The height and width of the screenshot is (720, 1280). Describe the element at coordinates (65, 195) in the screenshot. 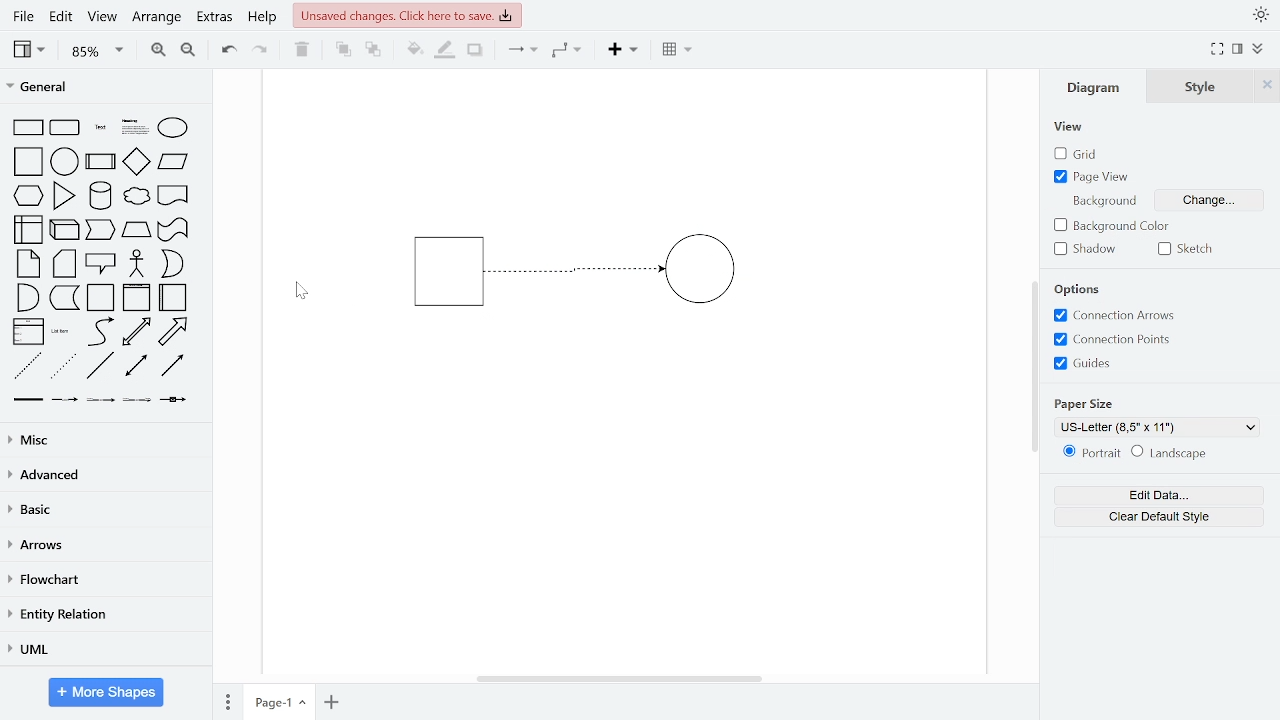

I see `triangle` at that location.